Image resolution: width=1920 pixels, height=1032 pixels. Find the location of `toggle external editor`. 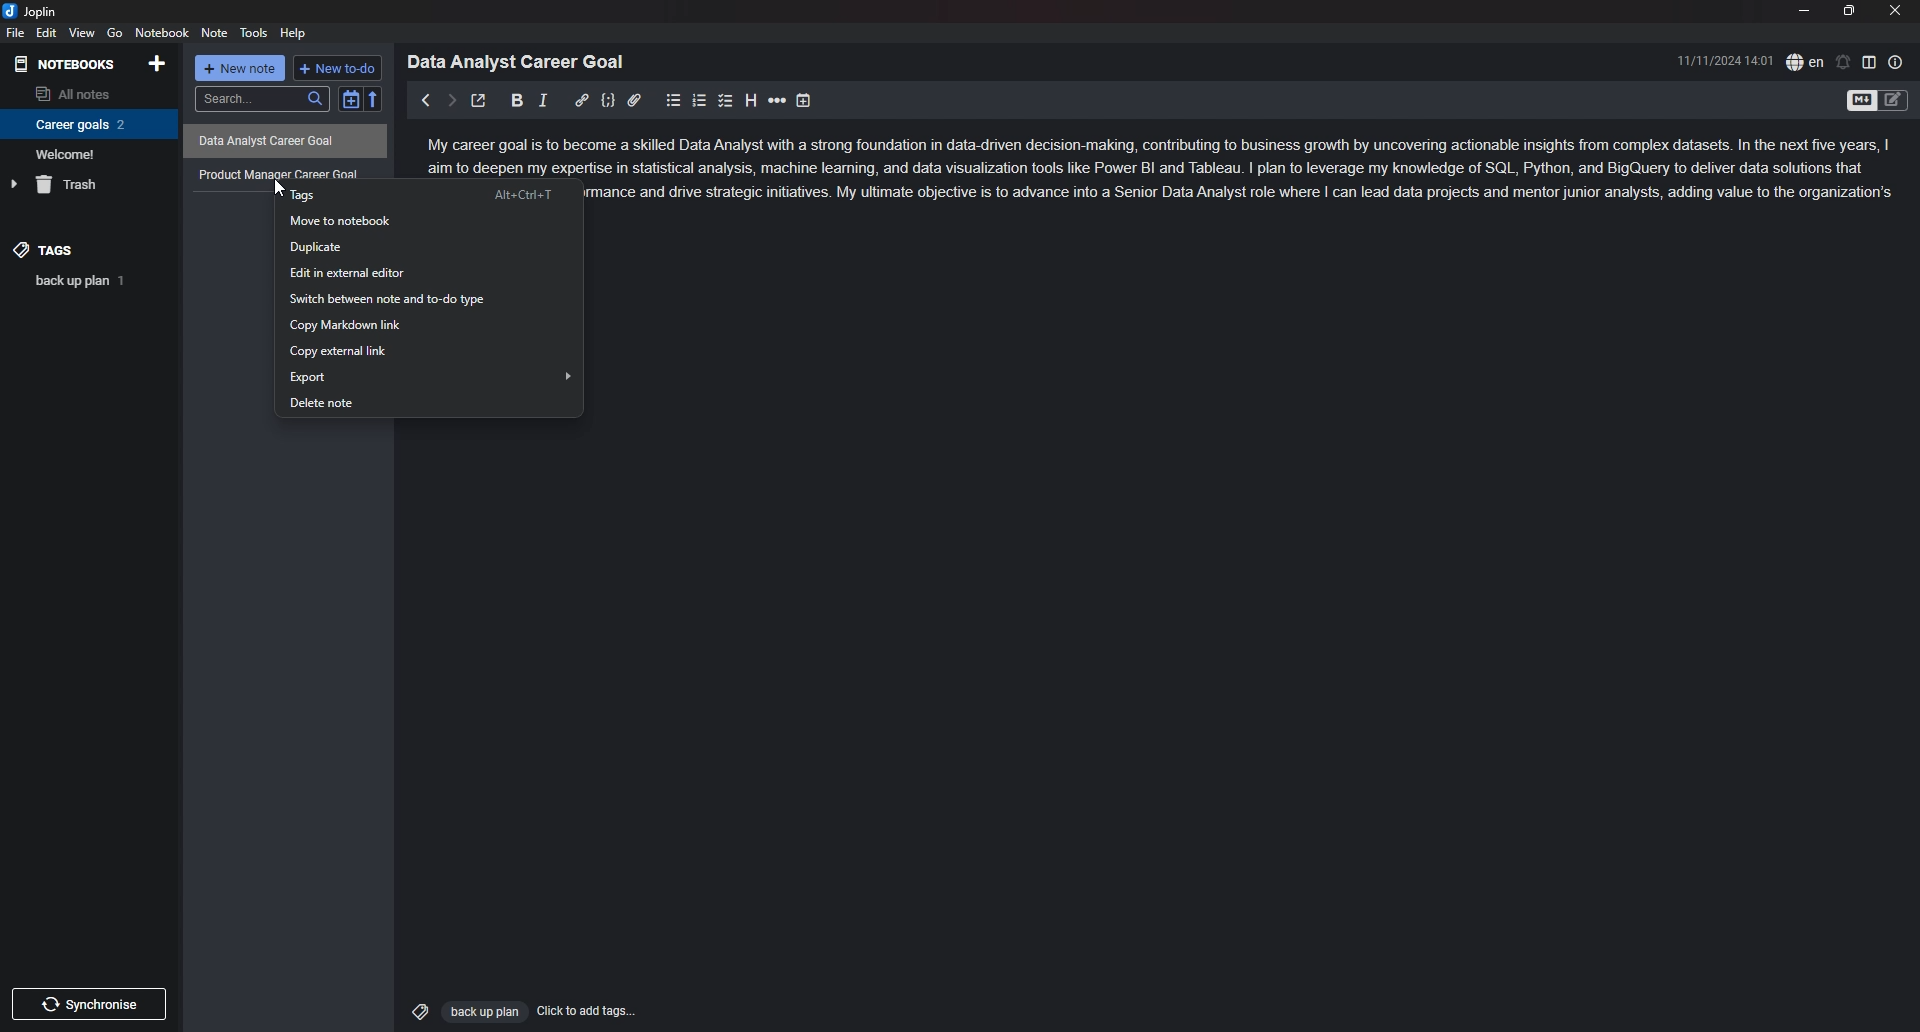

toggle external editor is located at coordinates (480, 100).